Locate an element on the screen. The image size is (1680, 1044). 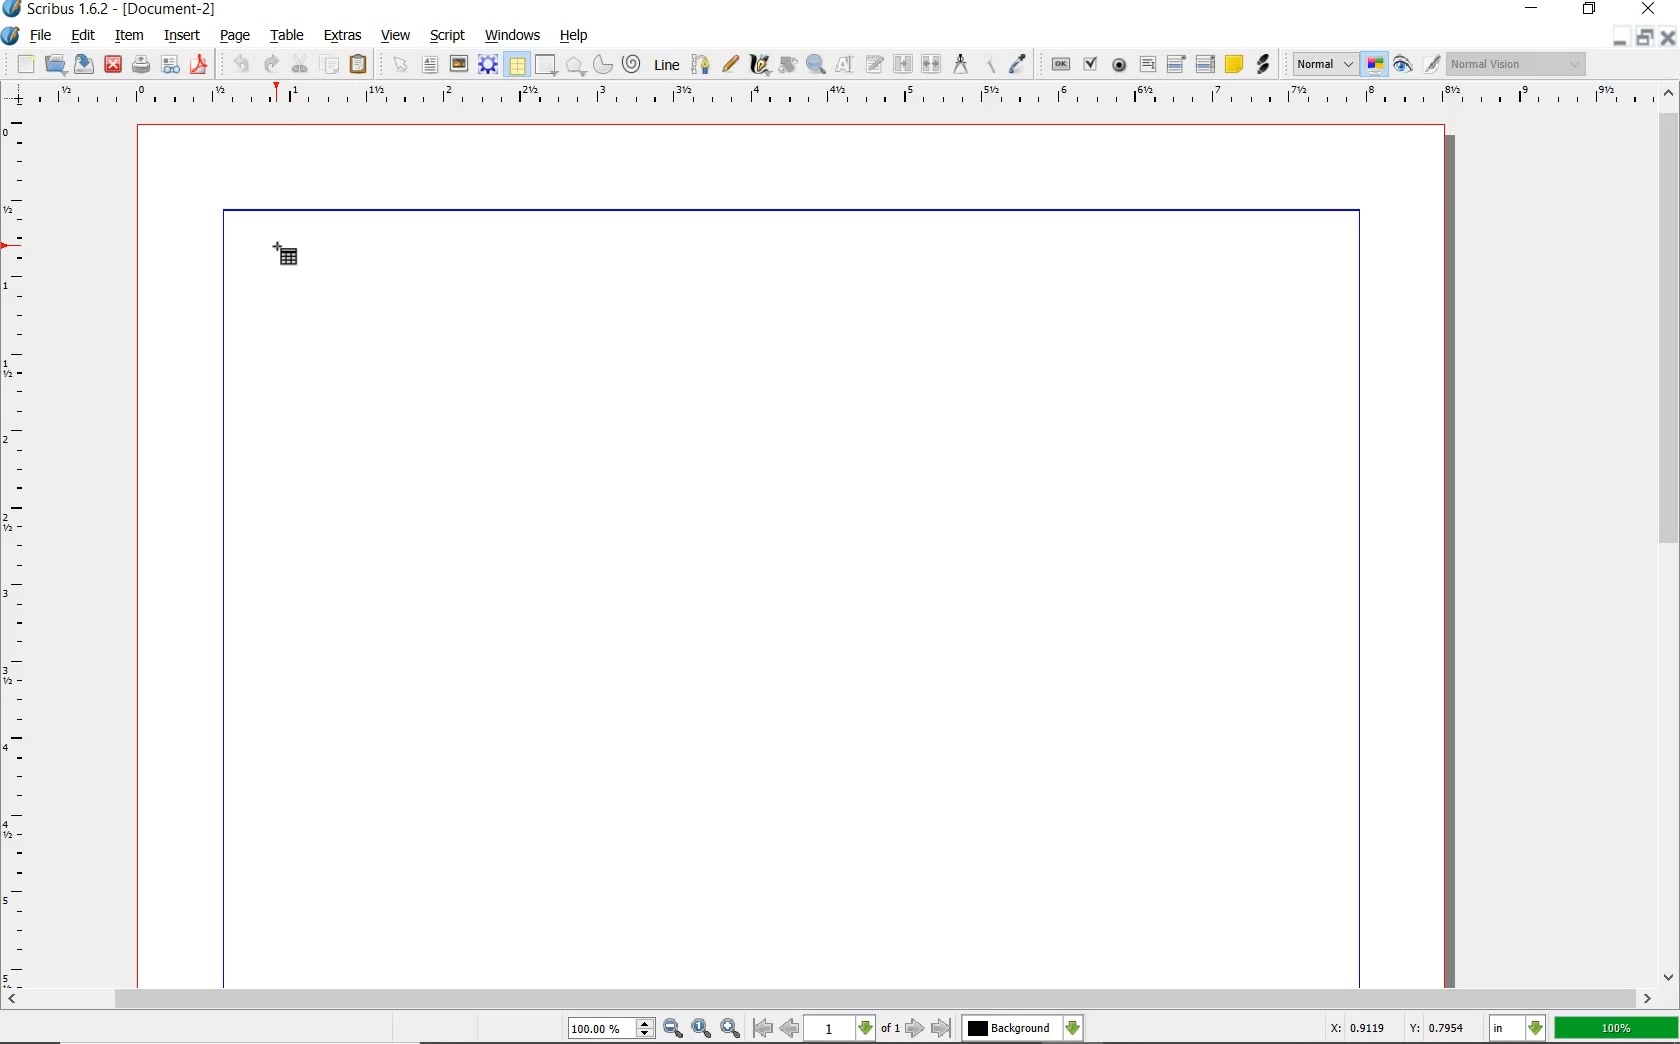
go to last page is located at coordinates (941, 1028).